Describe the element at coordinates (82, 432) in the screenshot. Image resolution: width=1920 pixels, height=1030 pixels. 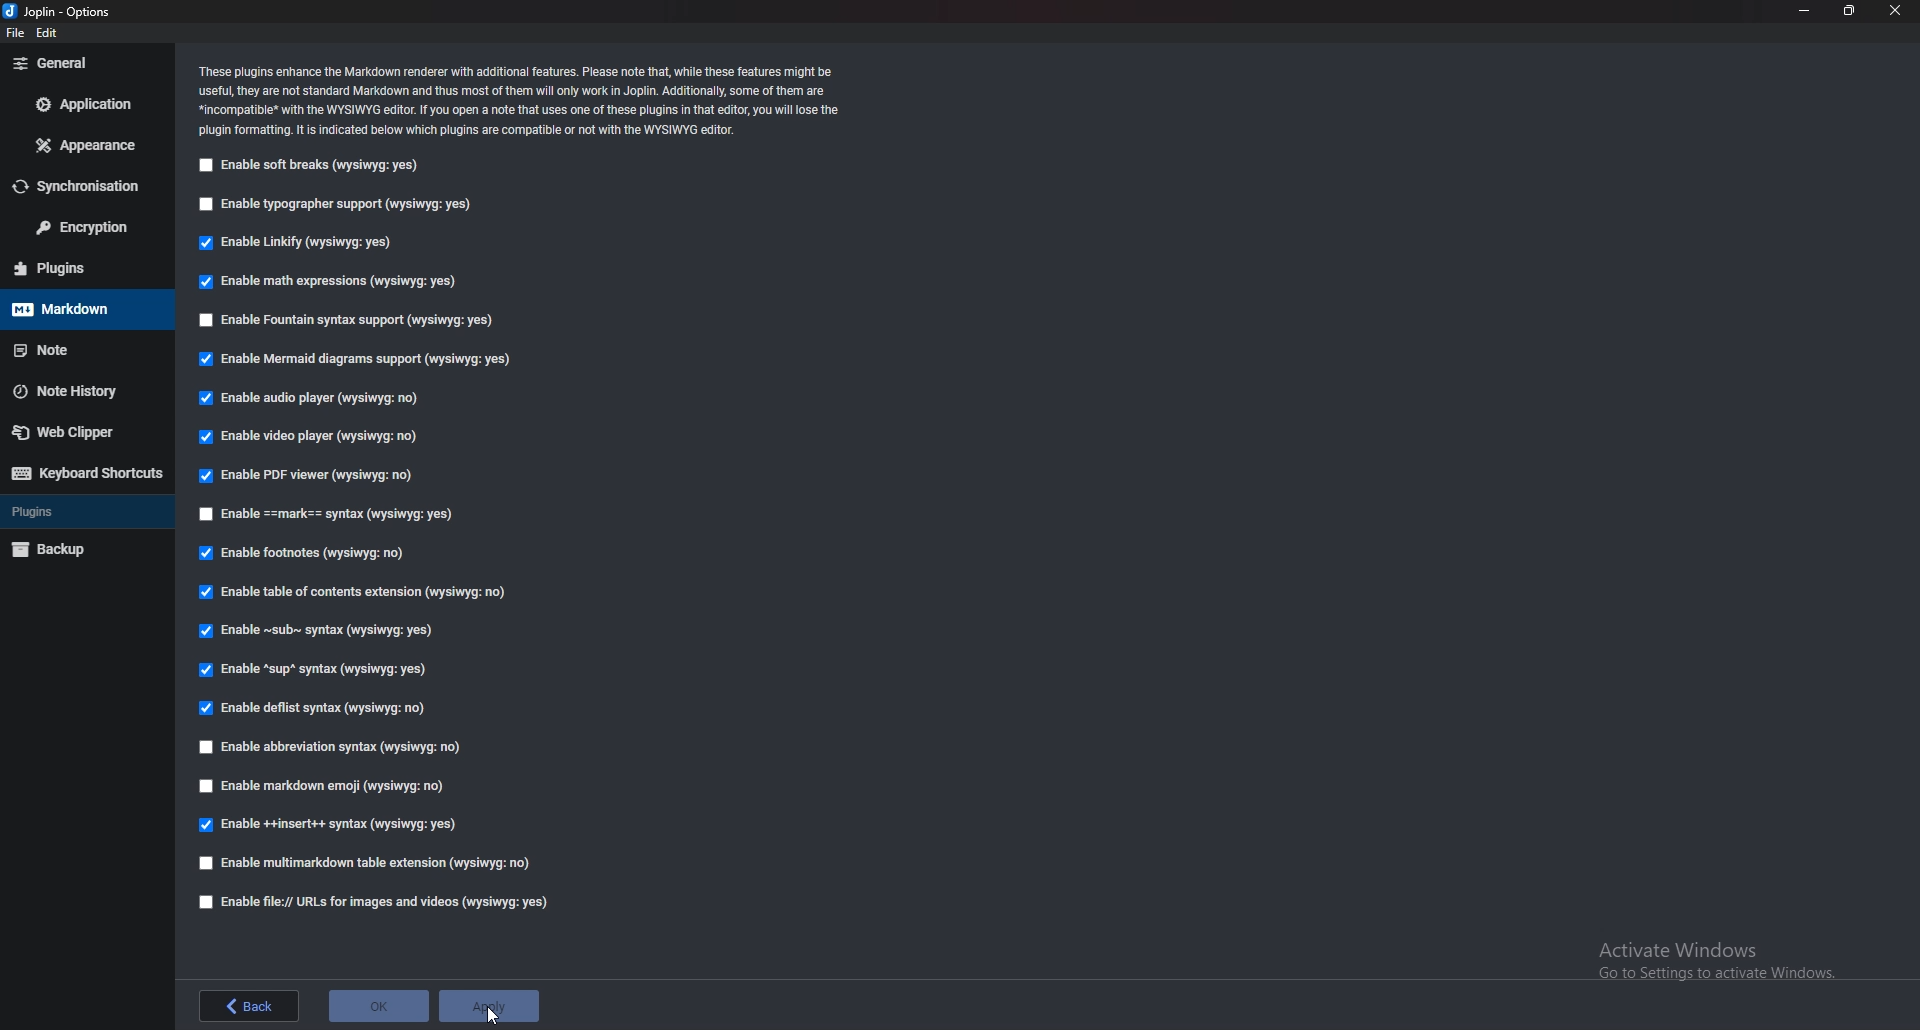
I see `Web Clipper` at that location.